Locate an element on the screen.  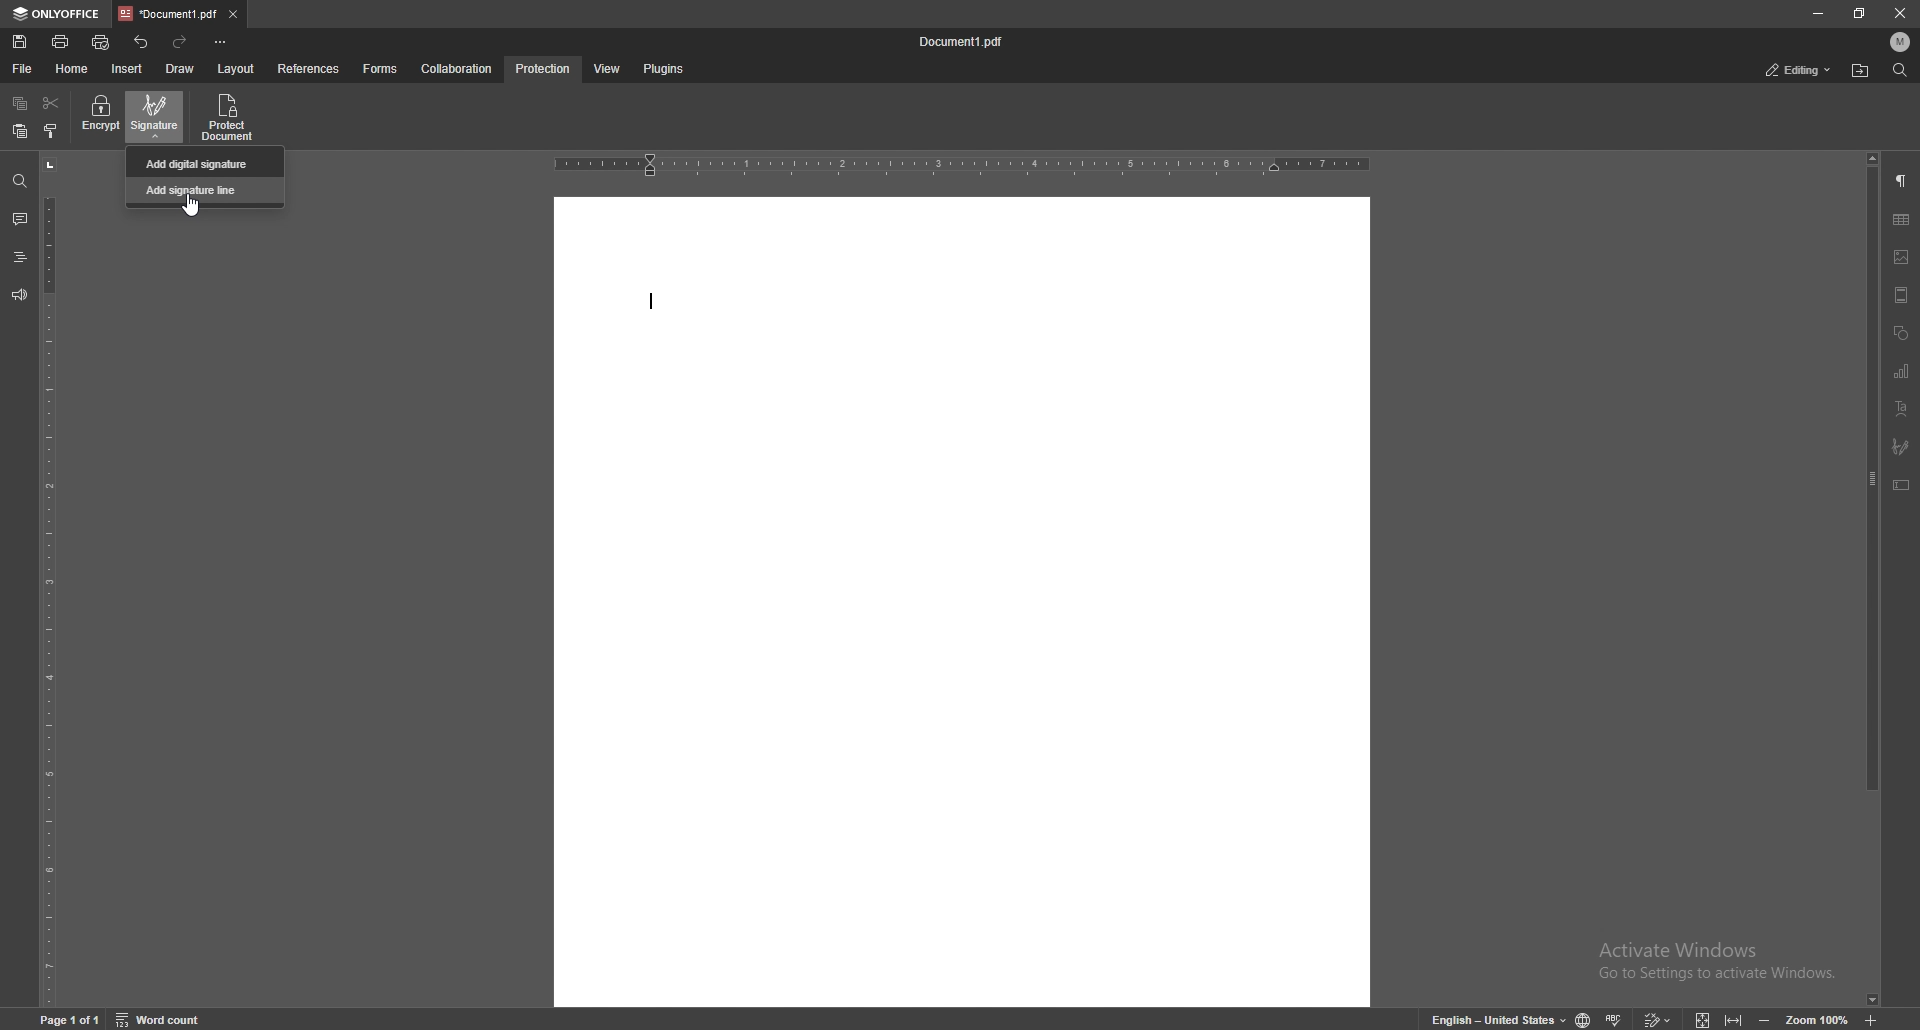
home is located at coordinates (75, 69).